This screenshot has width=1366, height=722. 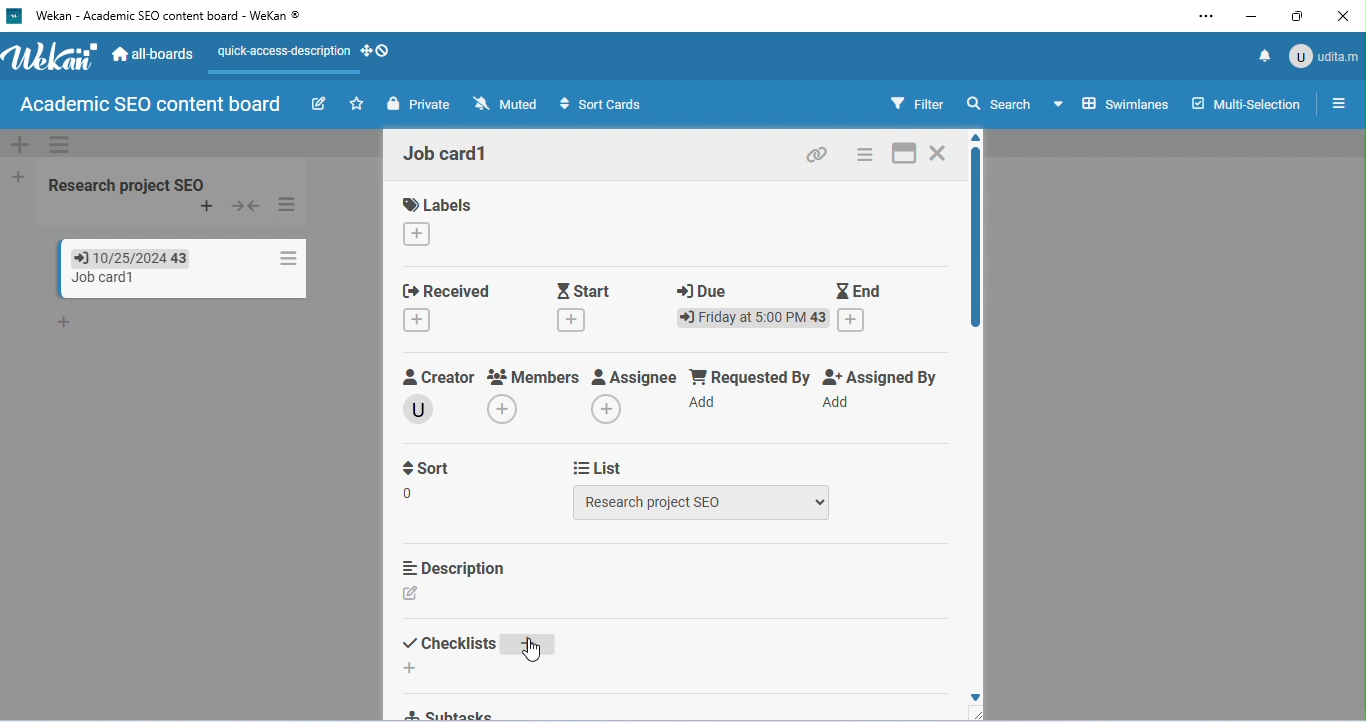 What do you see at coordinates (120, 257) in the screenshot?
I see `due date of card` at bounding box center [120, 257].